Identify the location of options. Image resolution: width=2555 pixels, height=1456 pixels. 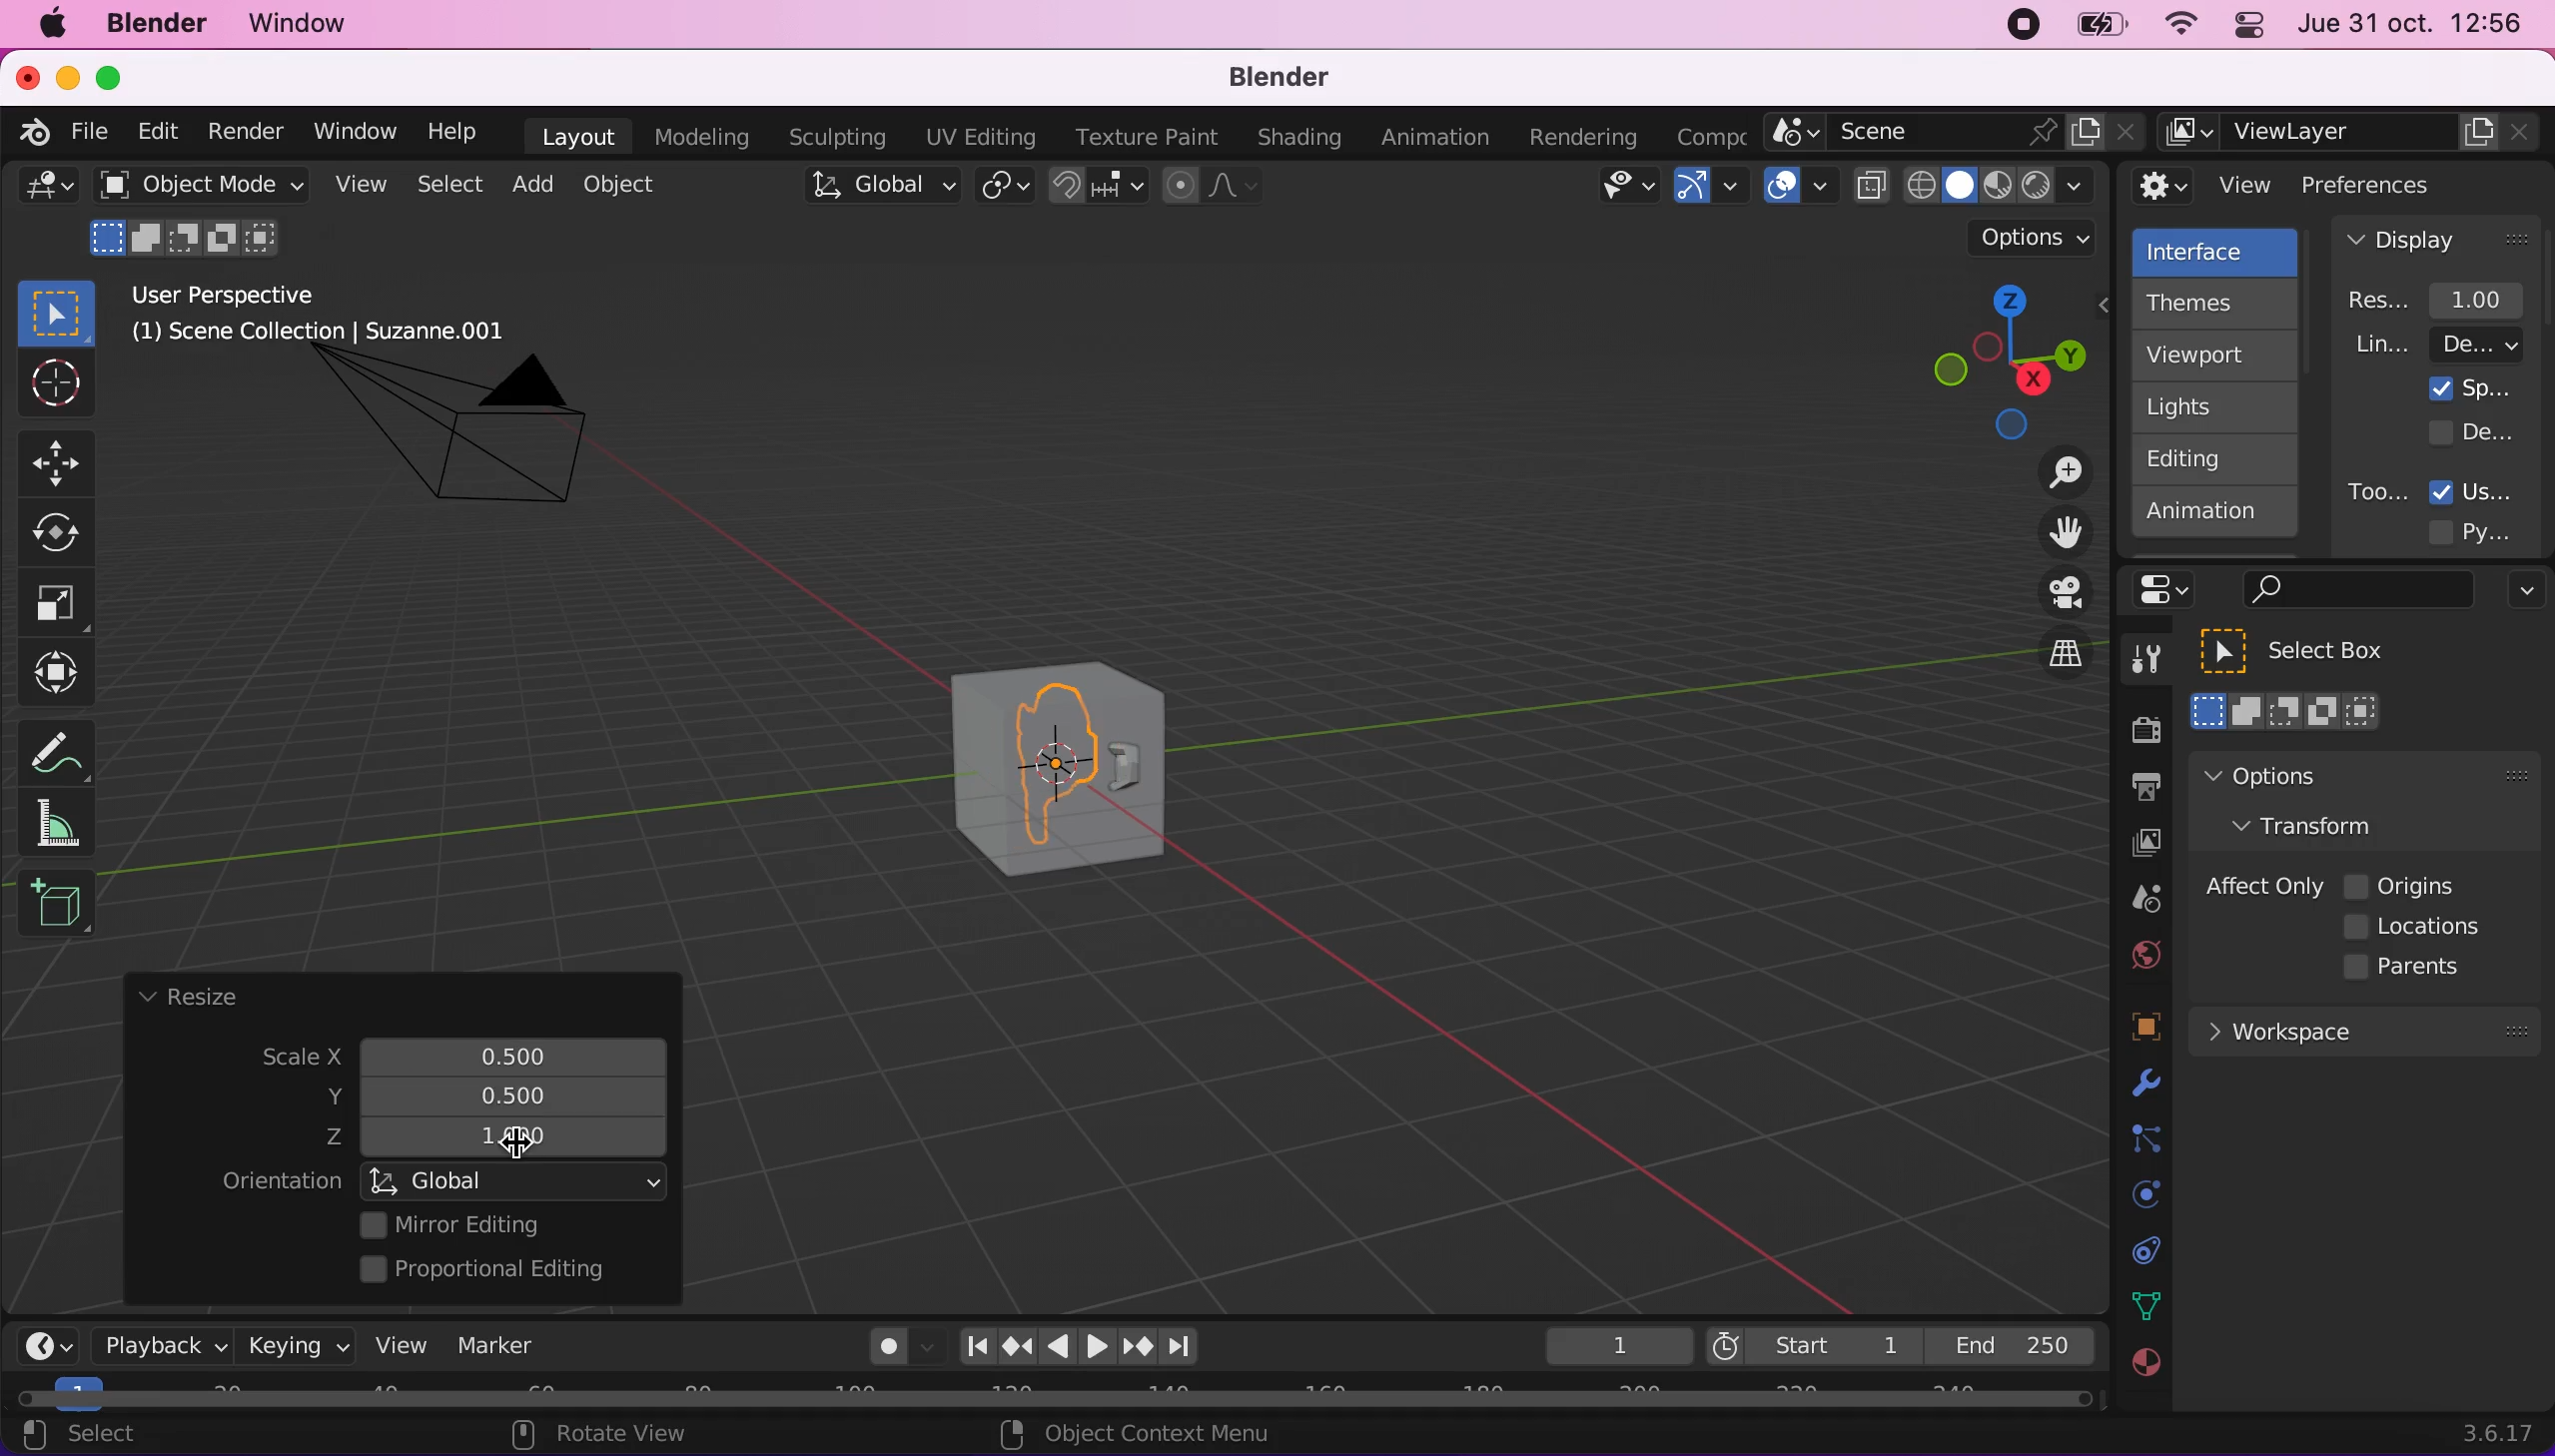
(2036, 238).